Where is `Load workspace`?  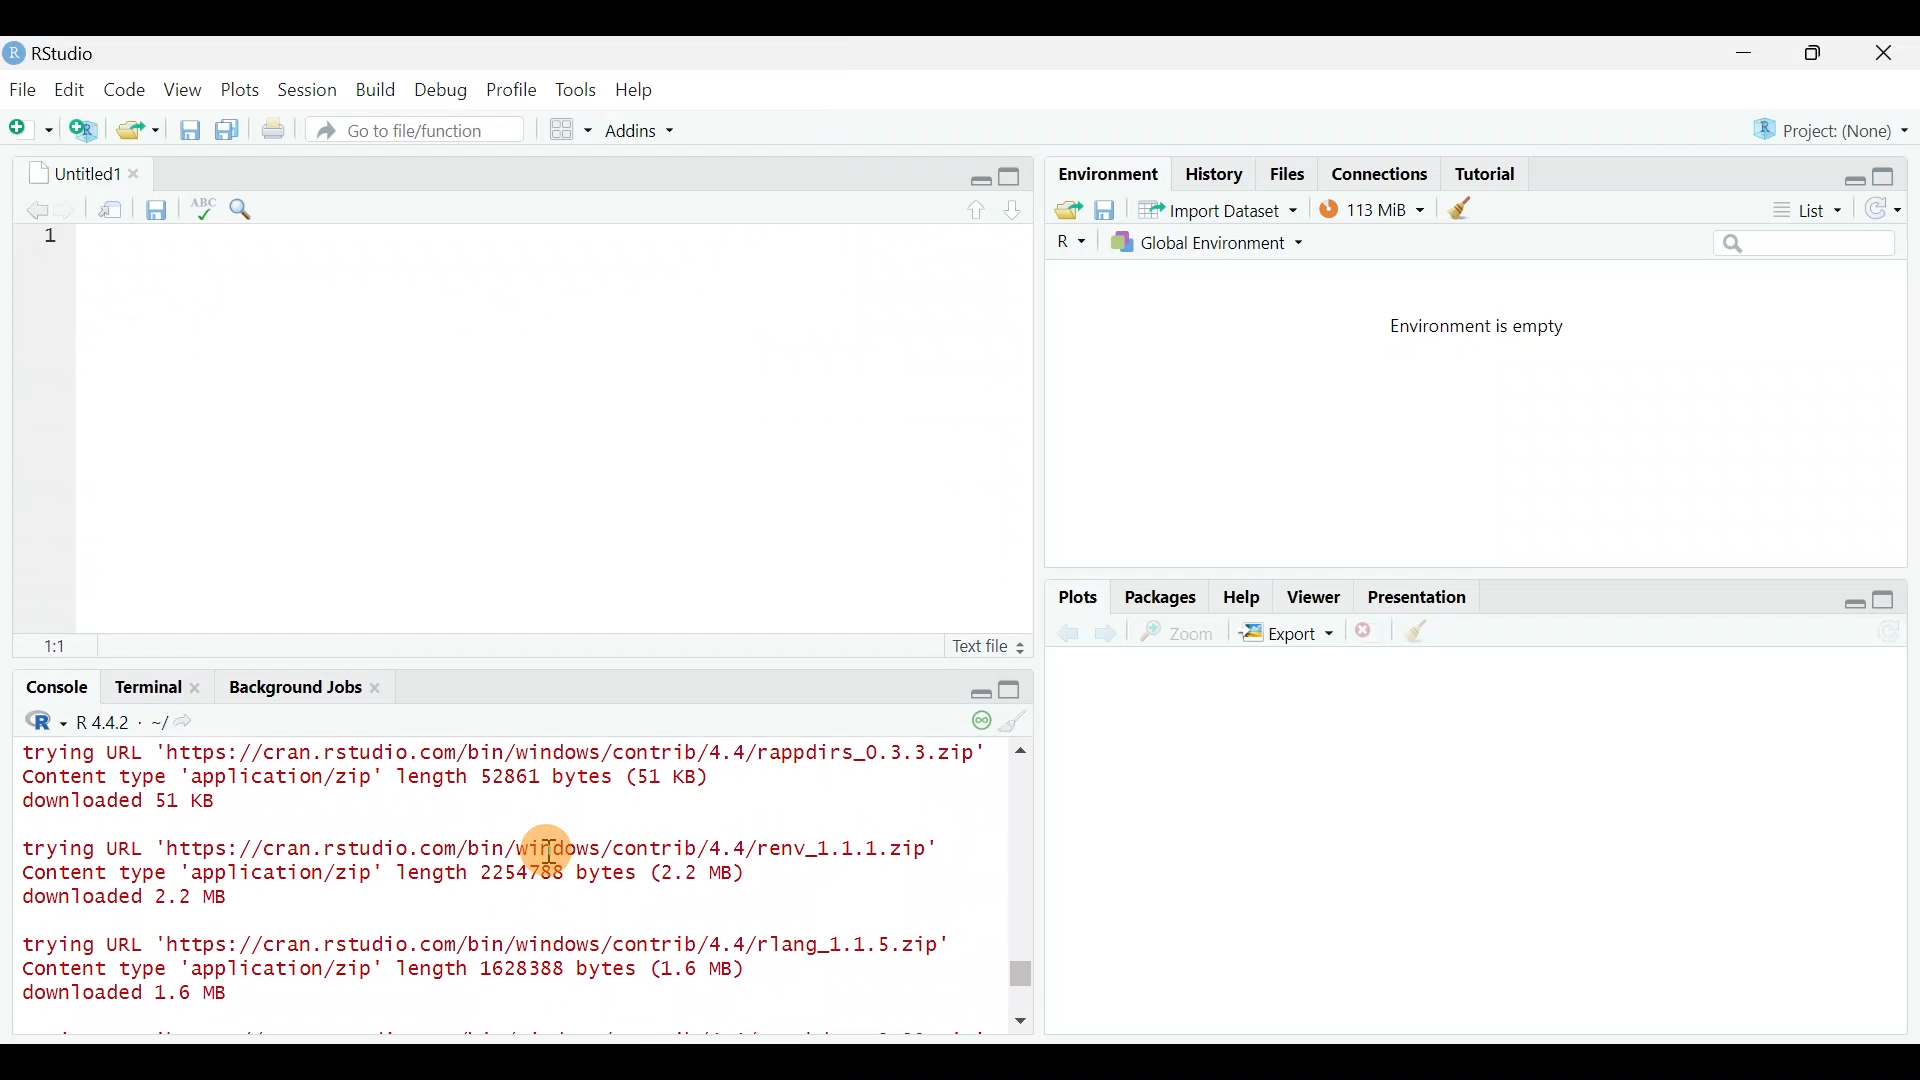 Load workspace is located at coordinates (1063, 209).